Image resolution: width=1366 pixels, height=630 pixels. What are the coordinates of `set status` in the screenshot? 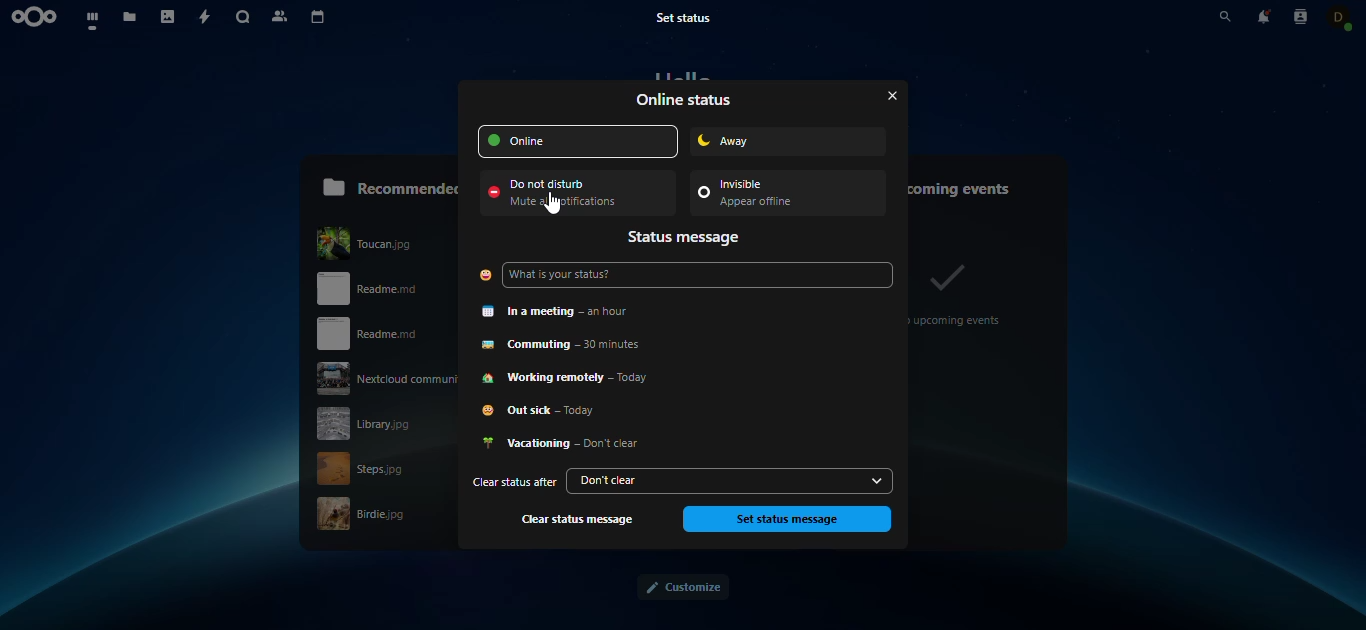 It's located at (693, 17).